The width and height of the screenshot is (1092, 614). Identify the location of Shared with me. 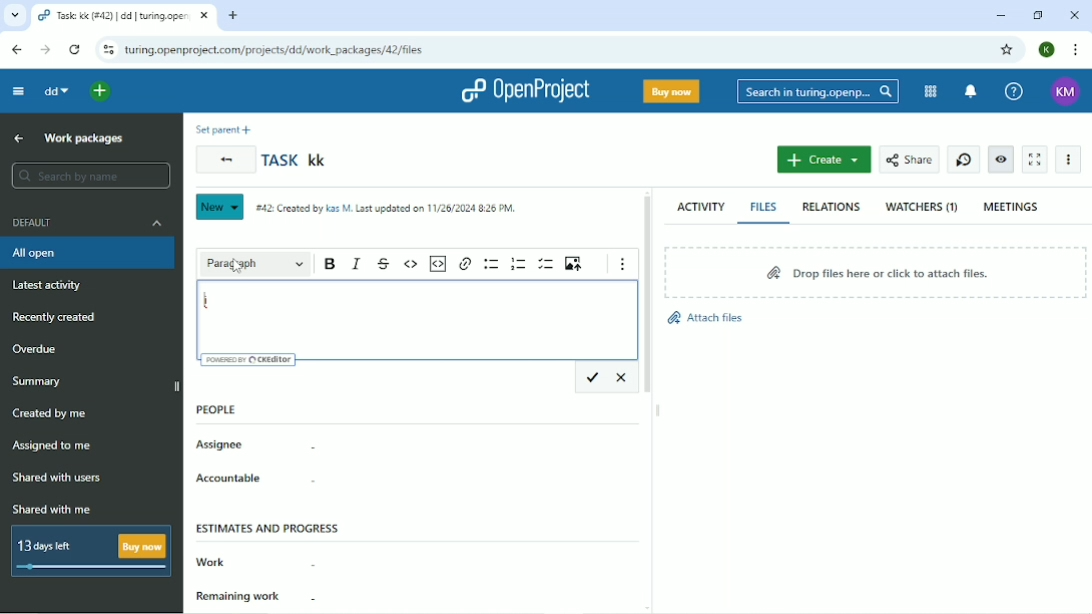
(50, 509).